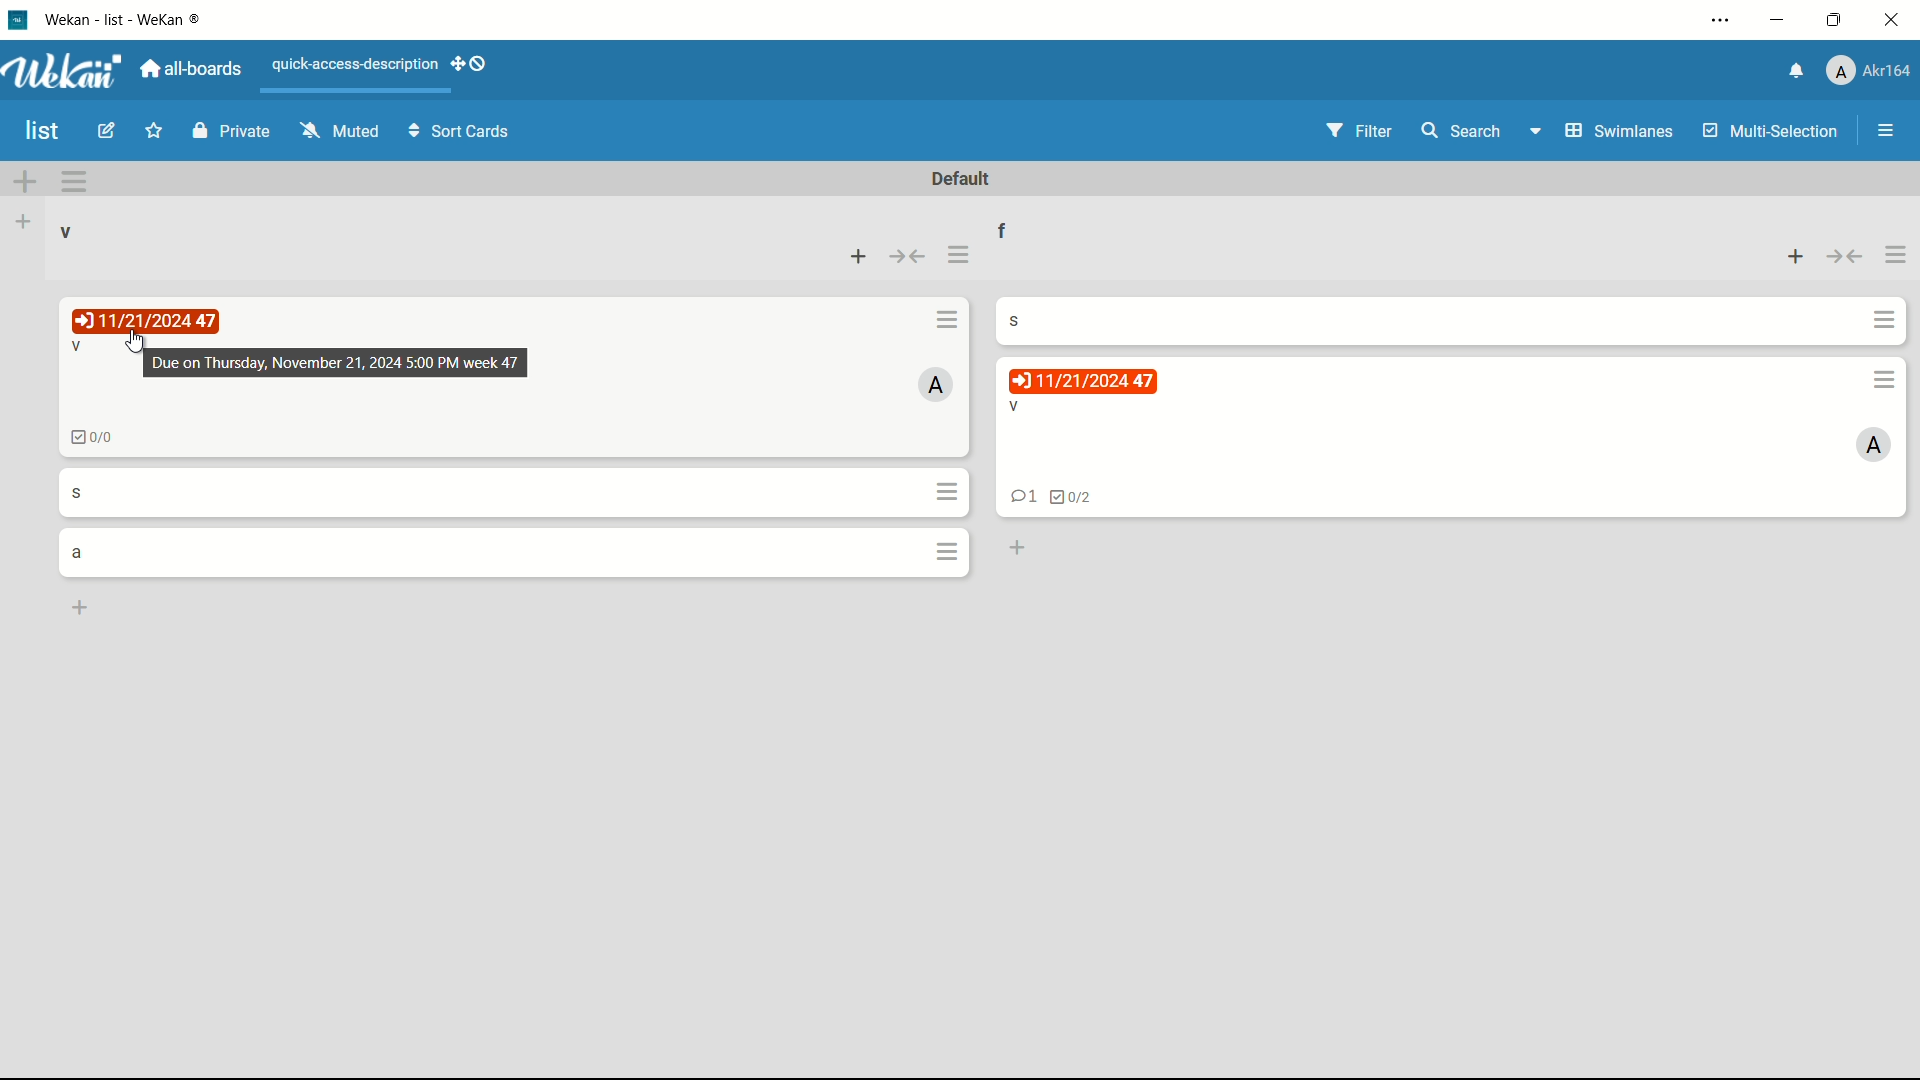 This screenshot has width=1920, height=1080. I want to click on swimlanes, so click(1604, 130).